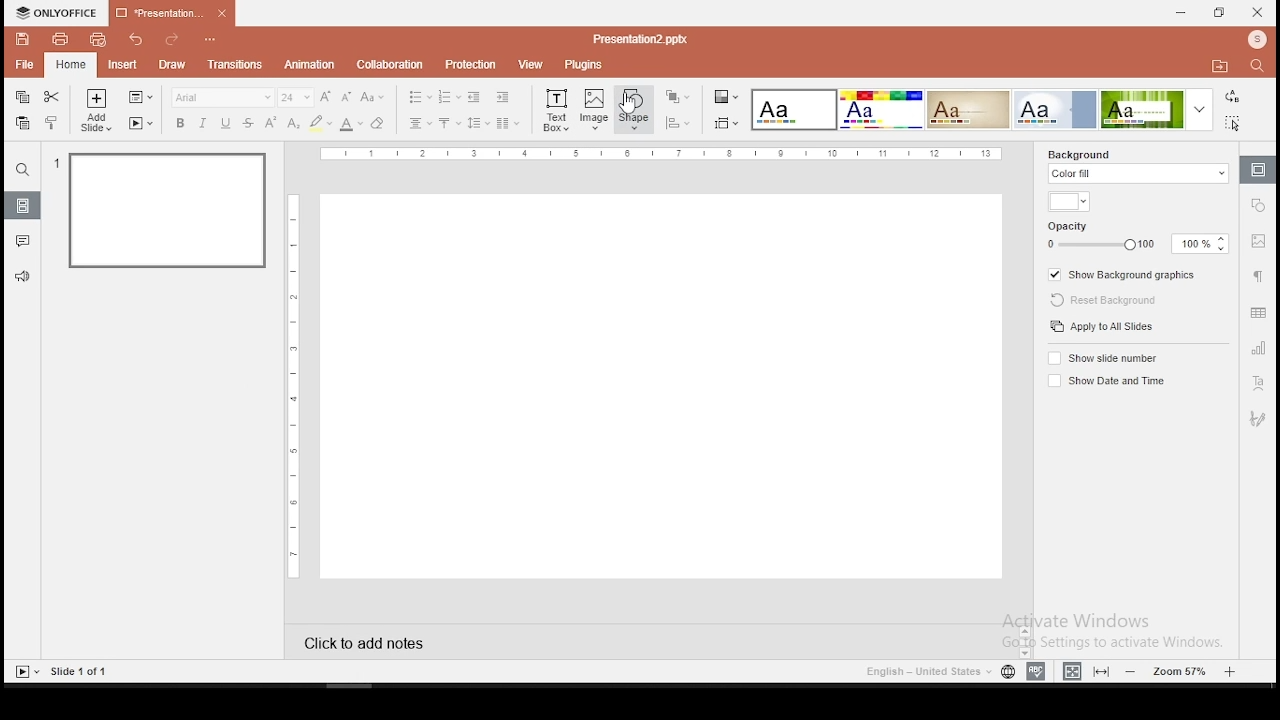  I want to click on spacing, so click(477, 123).